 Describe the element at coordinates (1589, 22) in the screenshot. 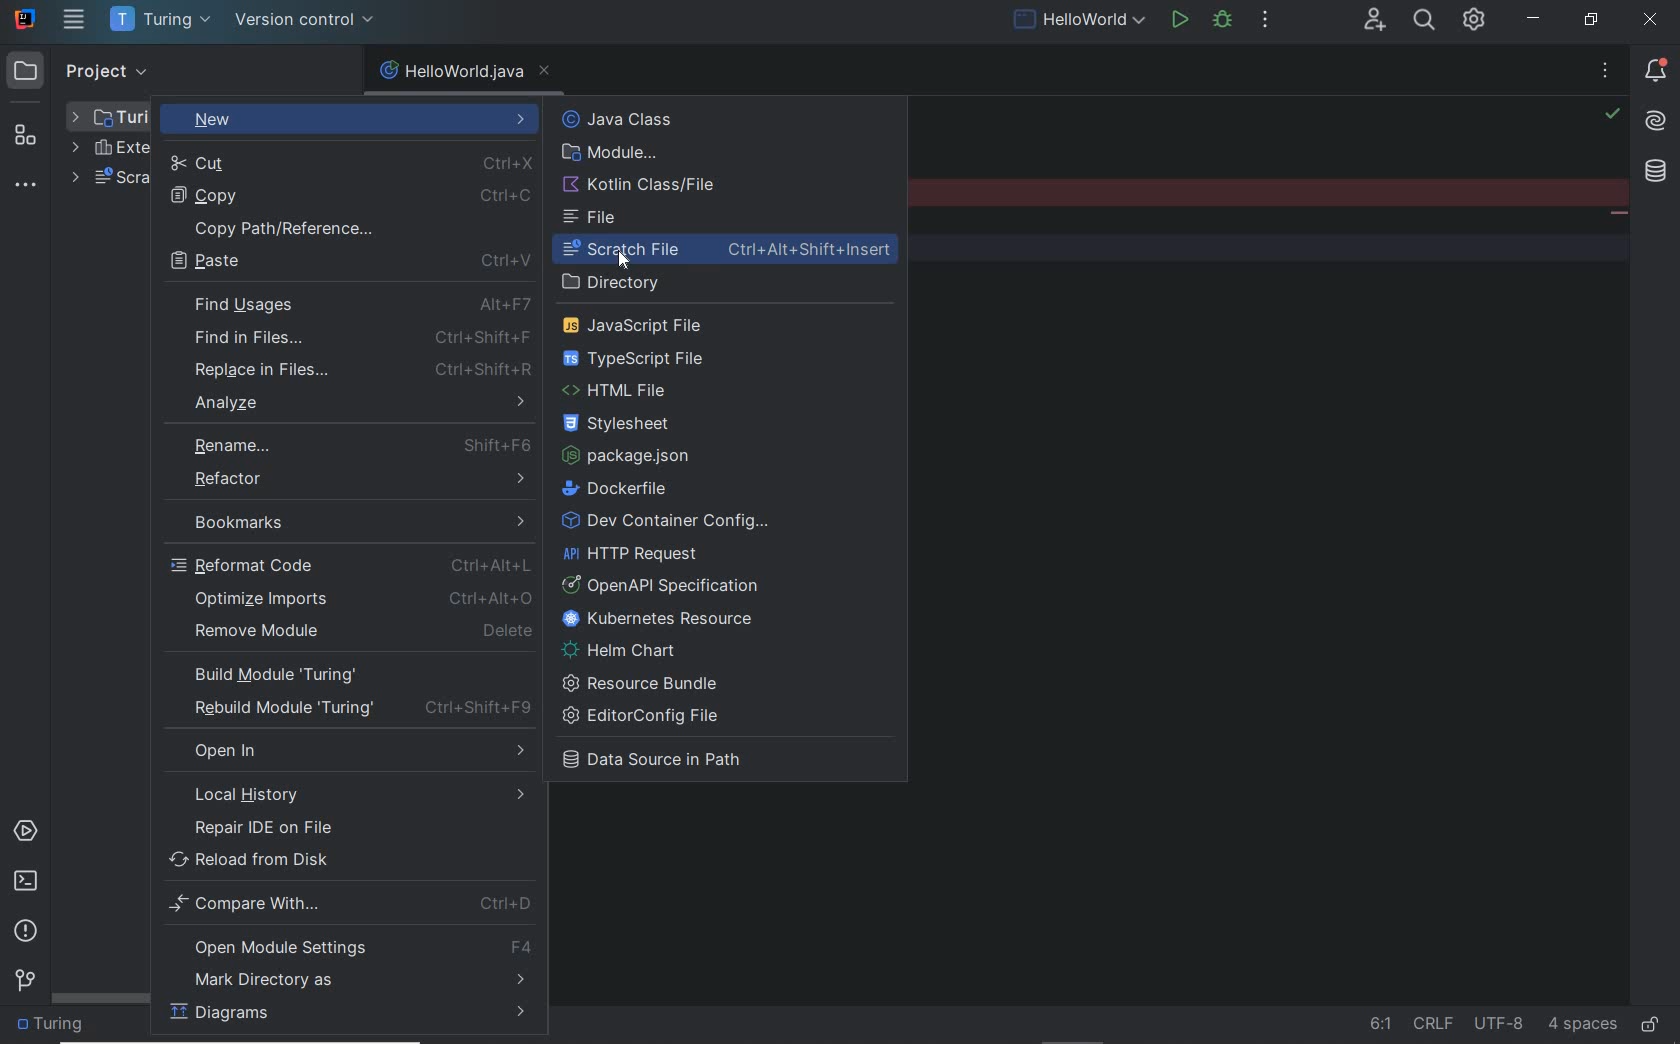

I see `RESTORE DOWN` at that location.